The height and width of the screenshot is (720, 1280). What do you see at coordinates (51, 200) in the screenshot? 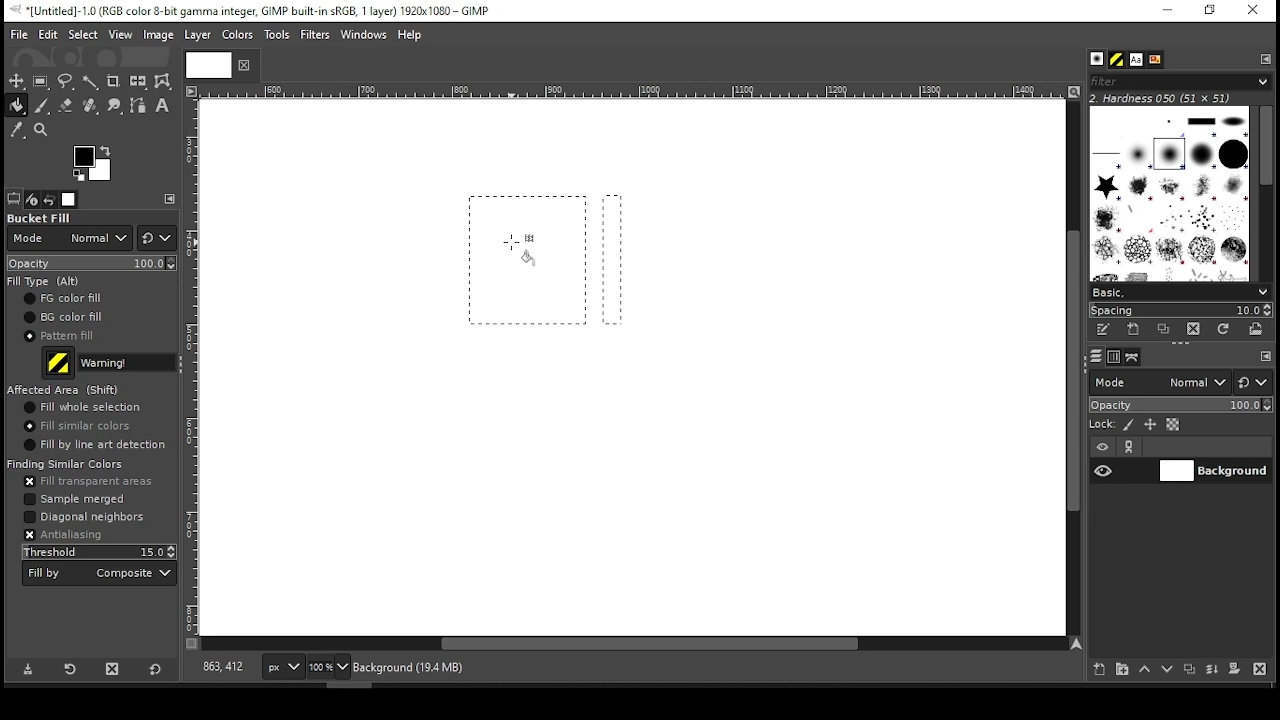
I see `undo history` at bounding box center [51, 200].